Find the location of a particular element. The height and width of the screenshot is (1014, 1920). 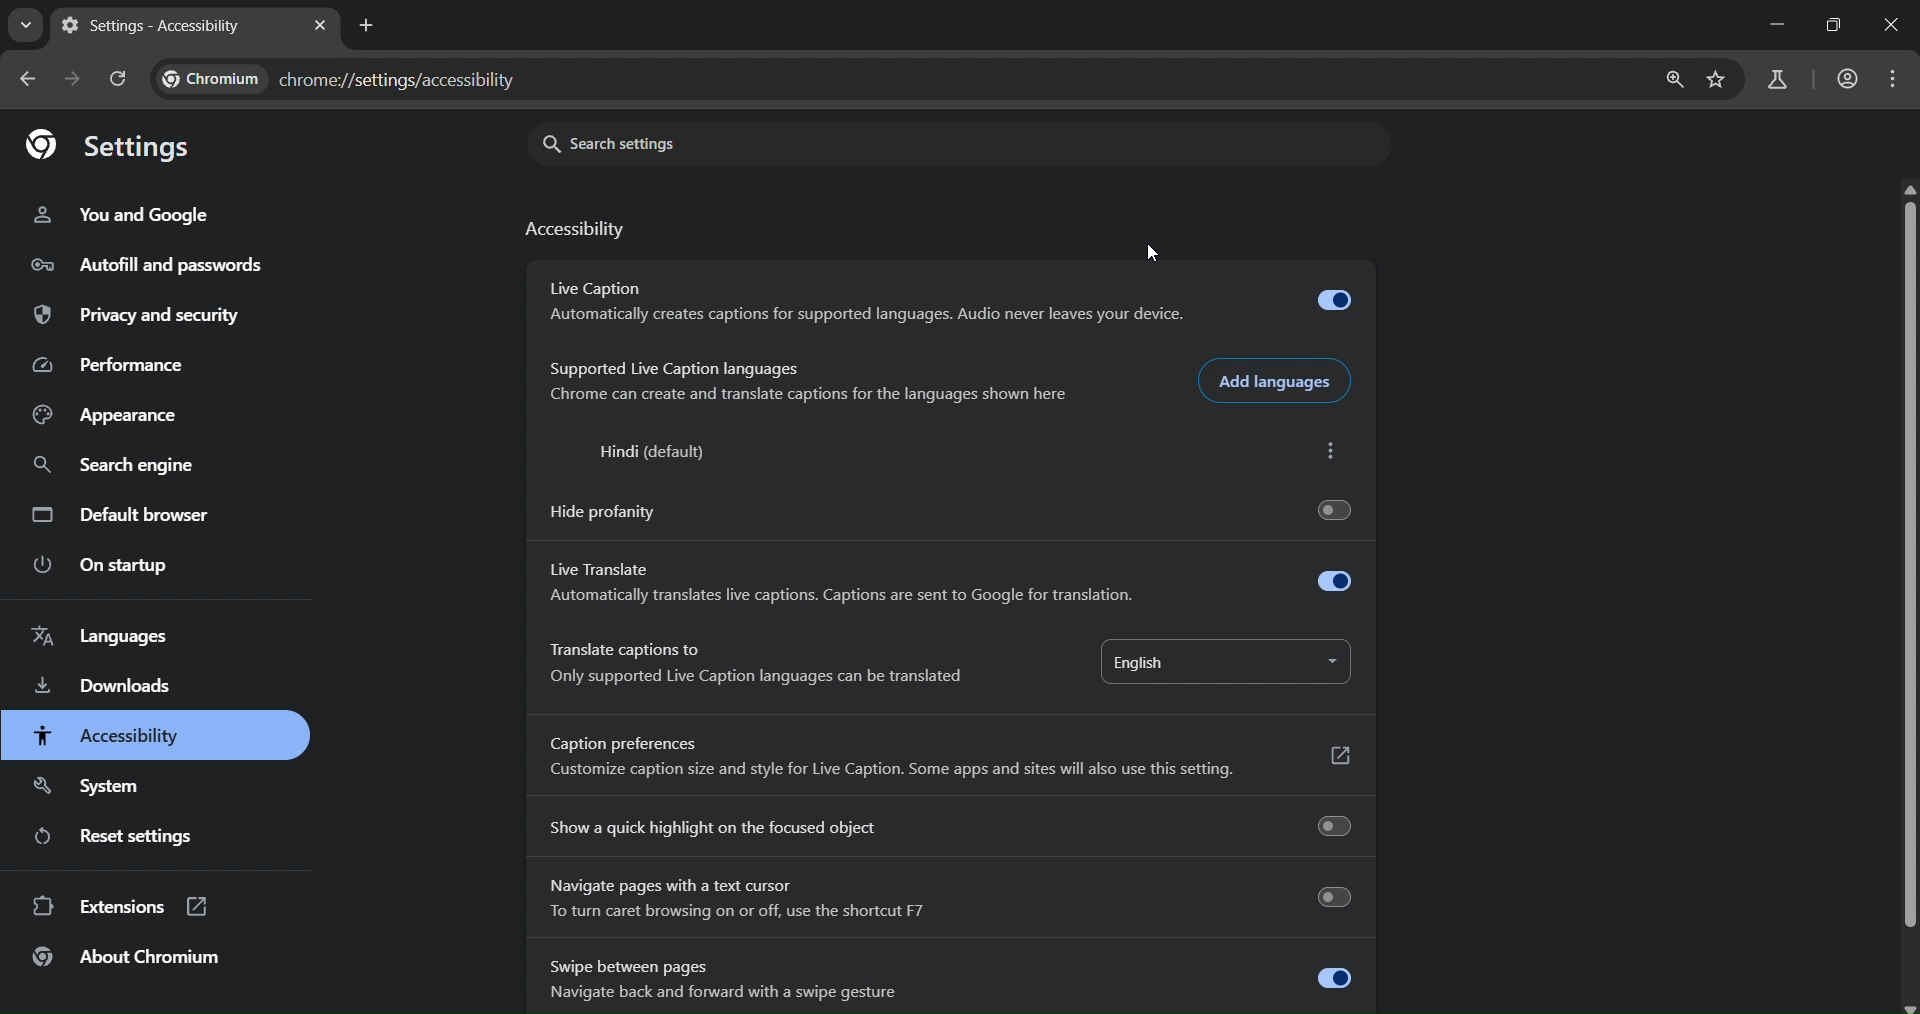

add languages is located at coordinates (1273, 380).